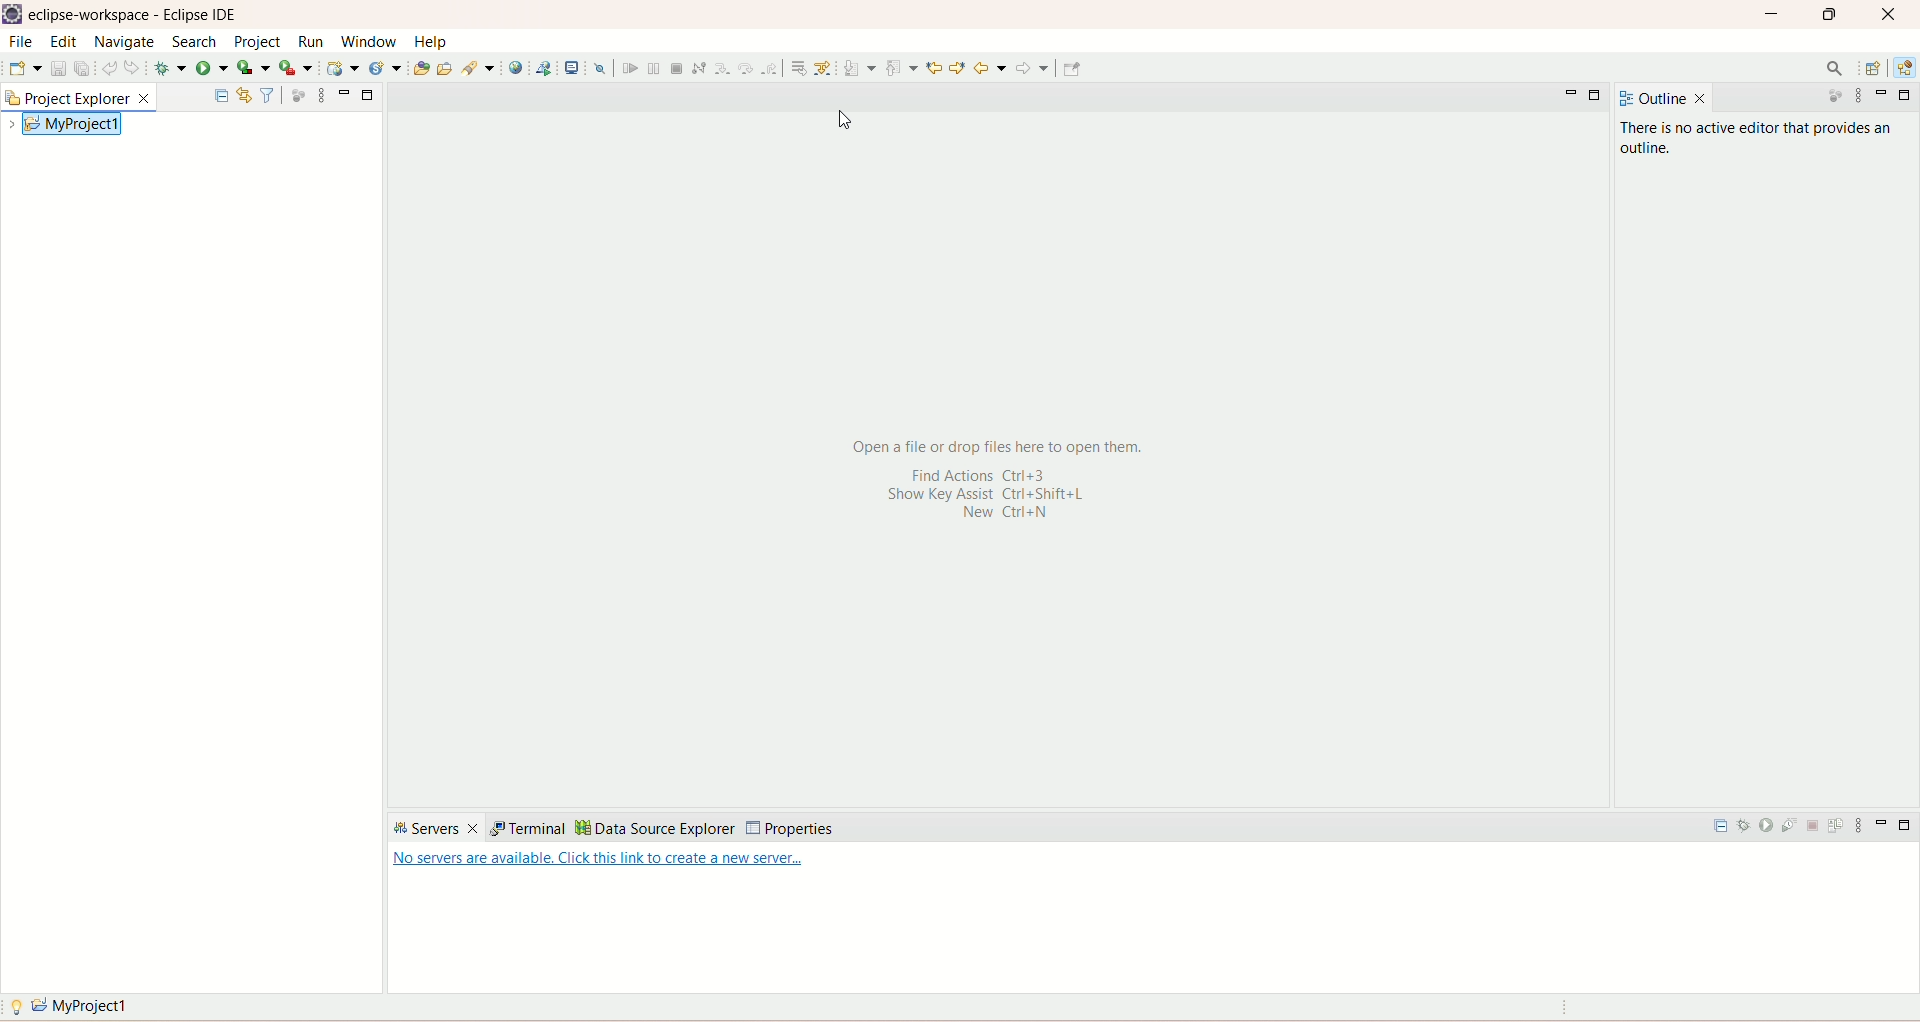  Describe the element at coordinates (1793, 829) in the screenshot. I see `start the server in profiling mode` at that location.